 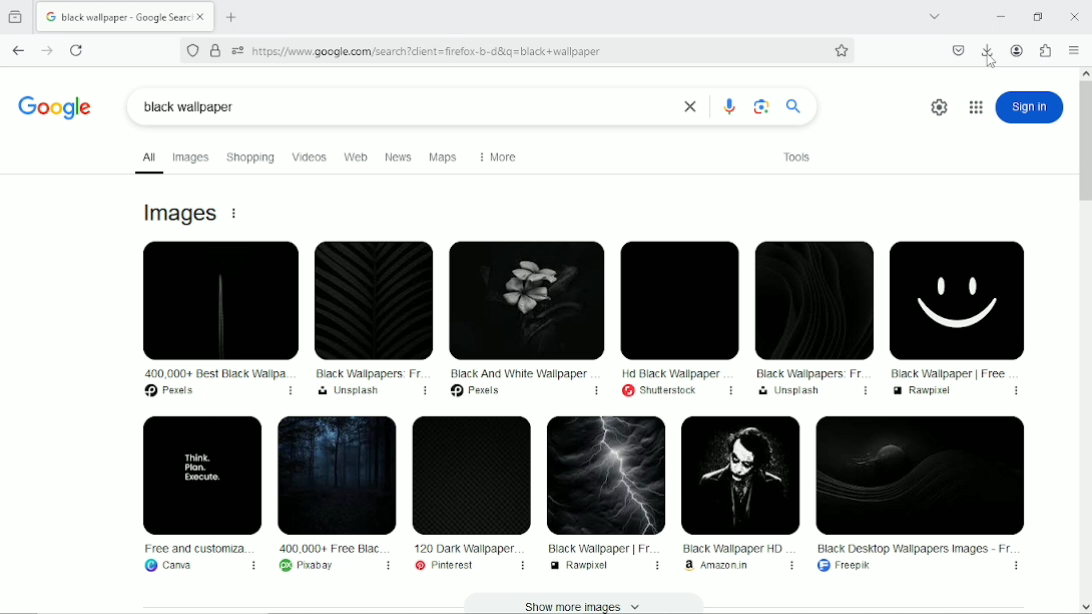 I want to click on Free and customiza..., so click(x=198, y=495).